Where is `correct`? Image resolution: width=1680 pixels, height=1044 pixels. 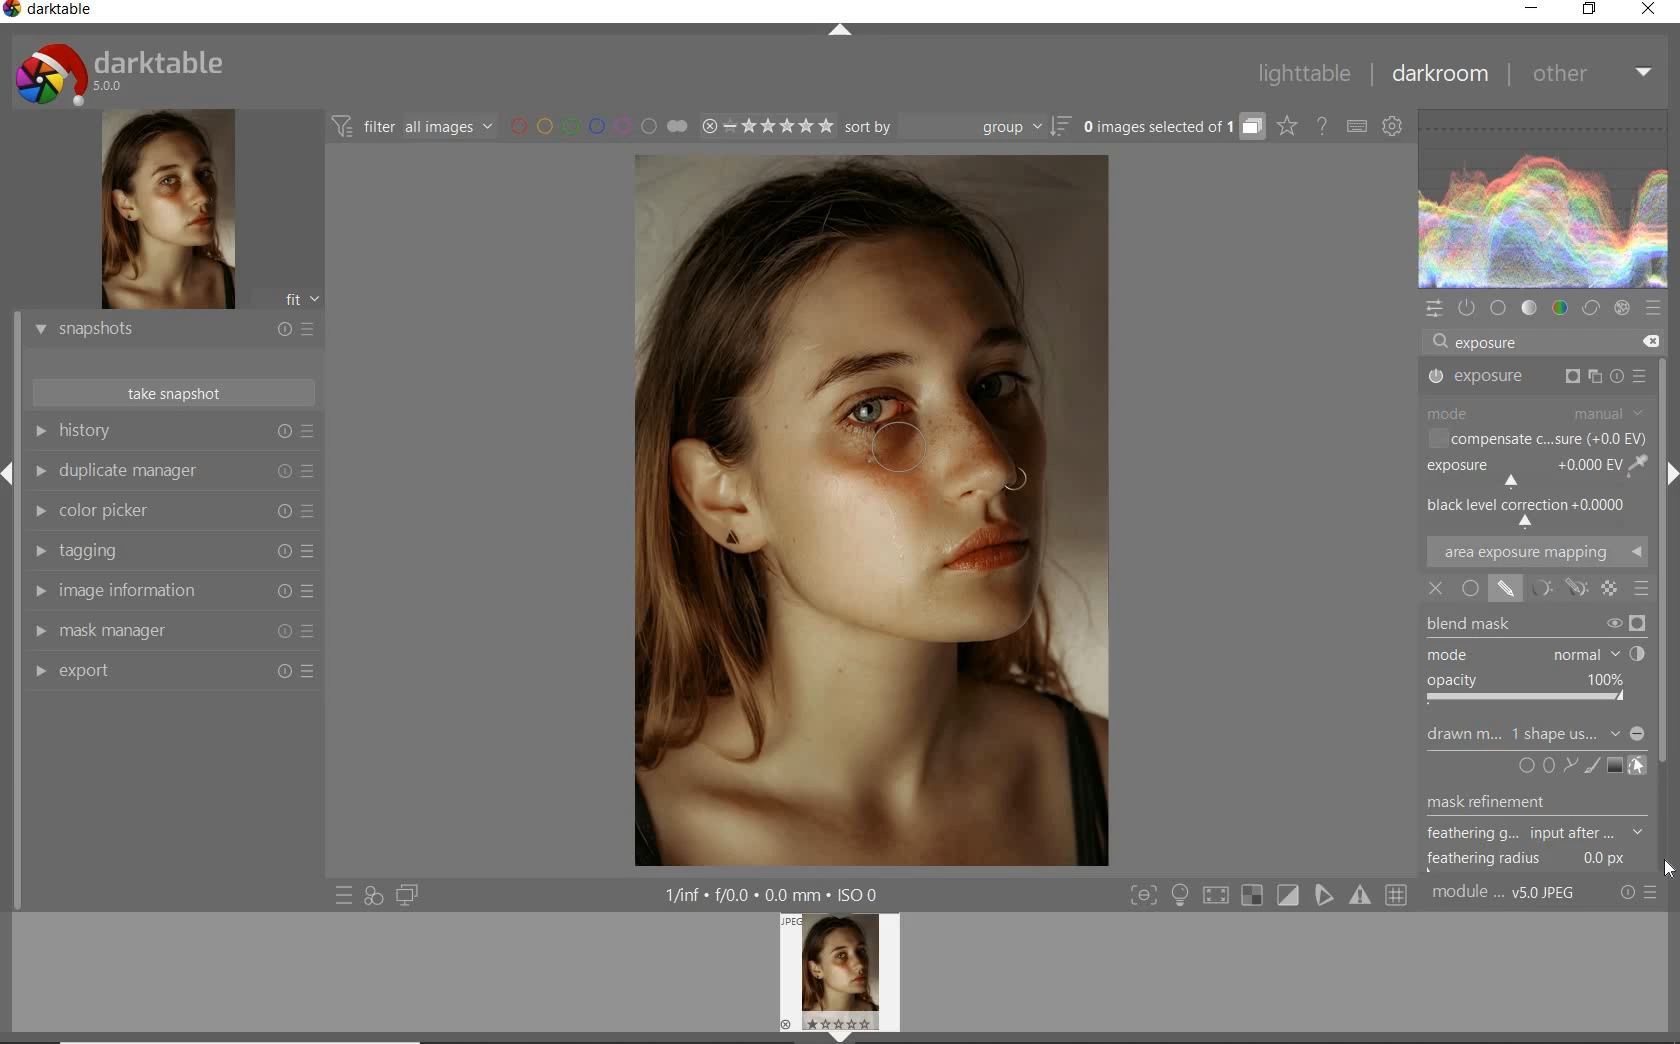 correct is located at coordinates (1592, 306).